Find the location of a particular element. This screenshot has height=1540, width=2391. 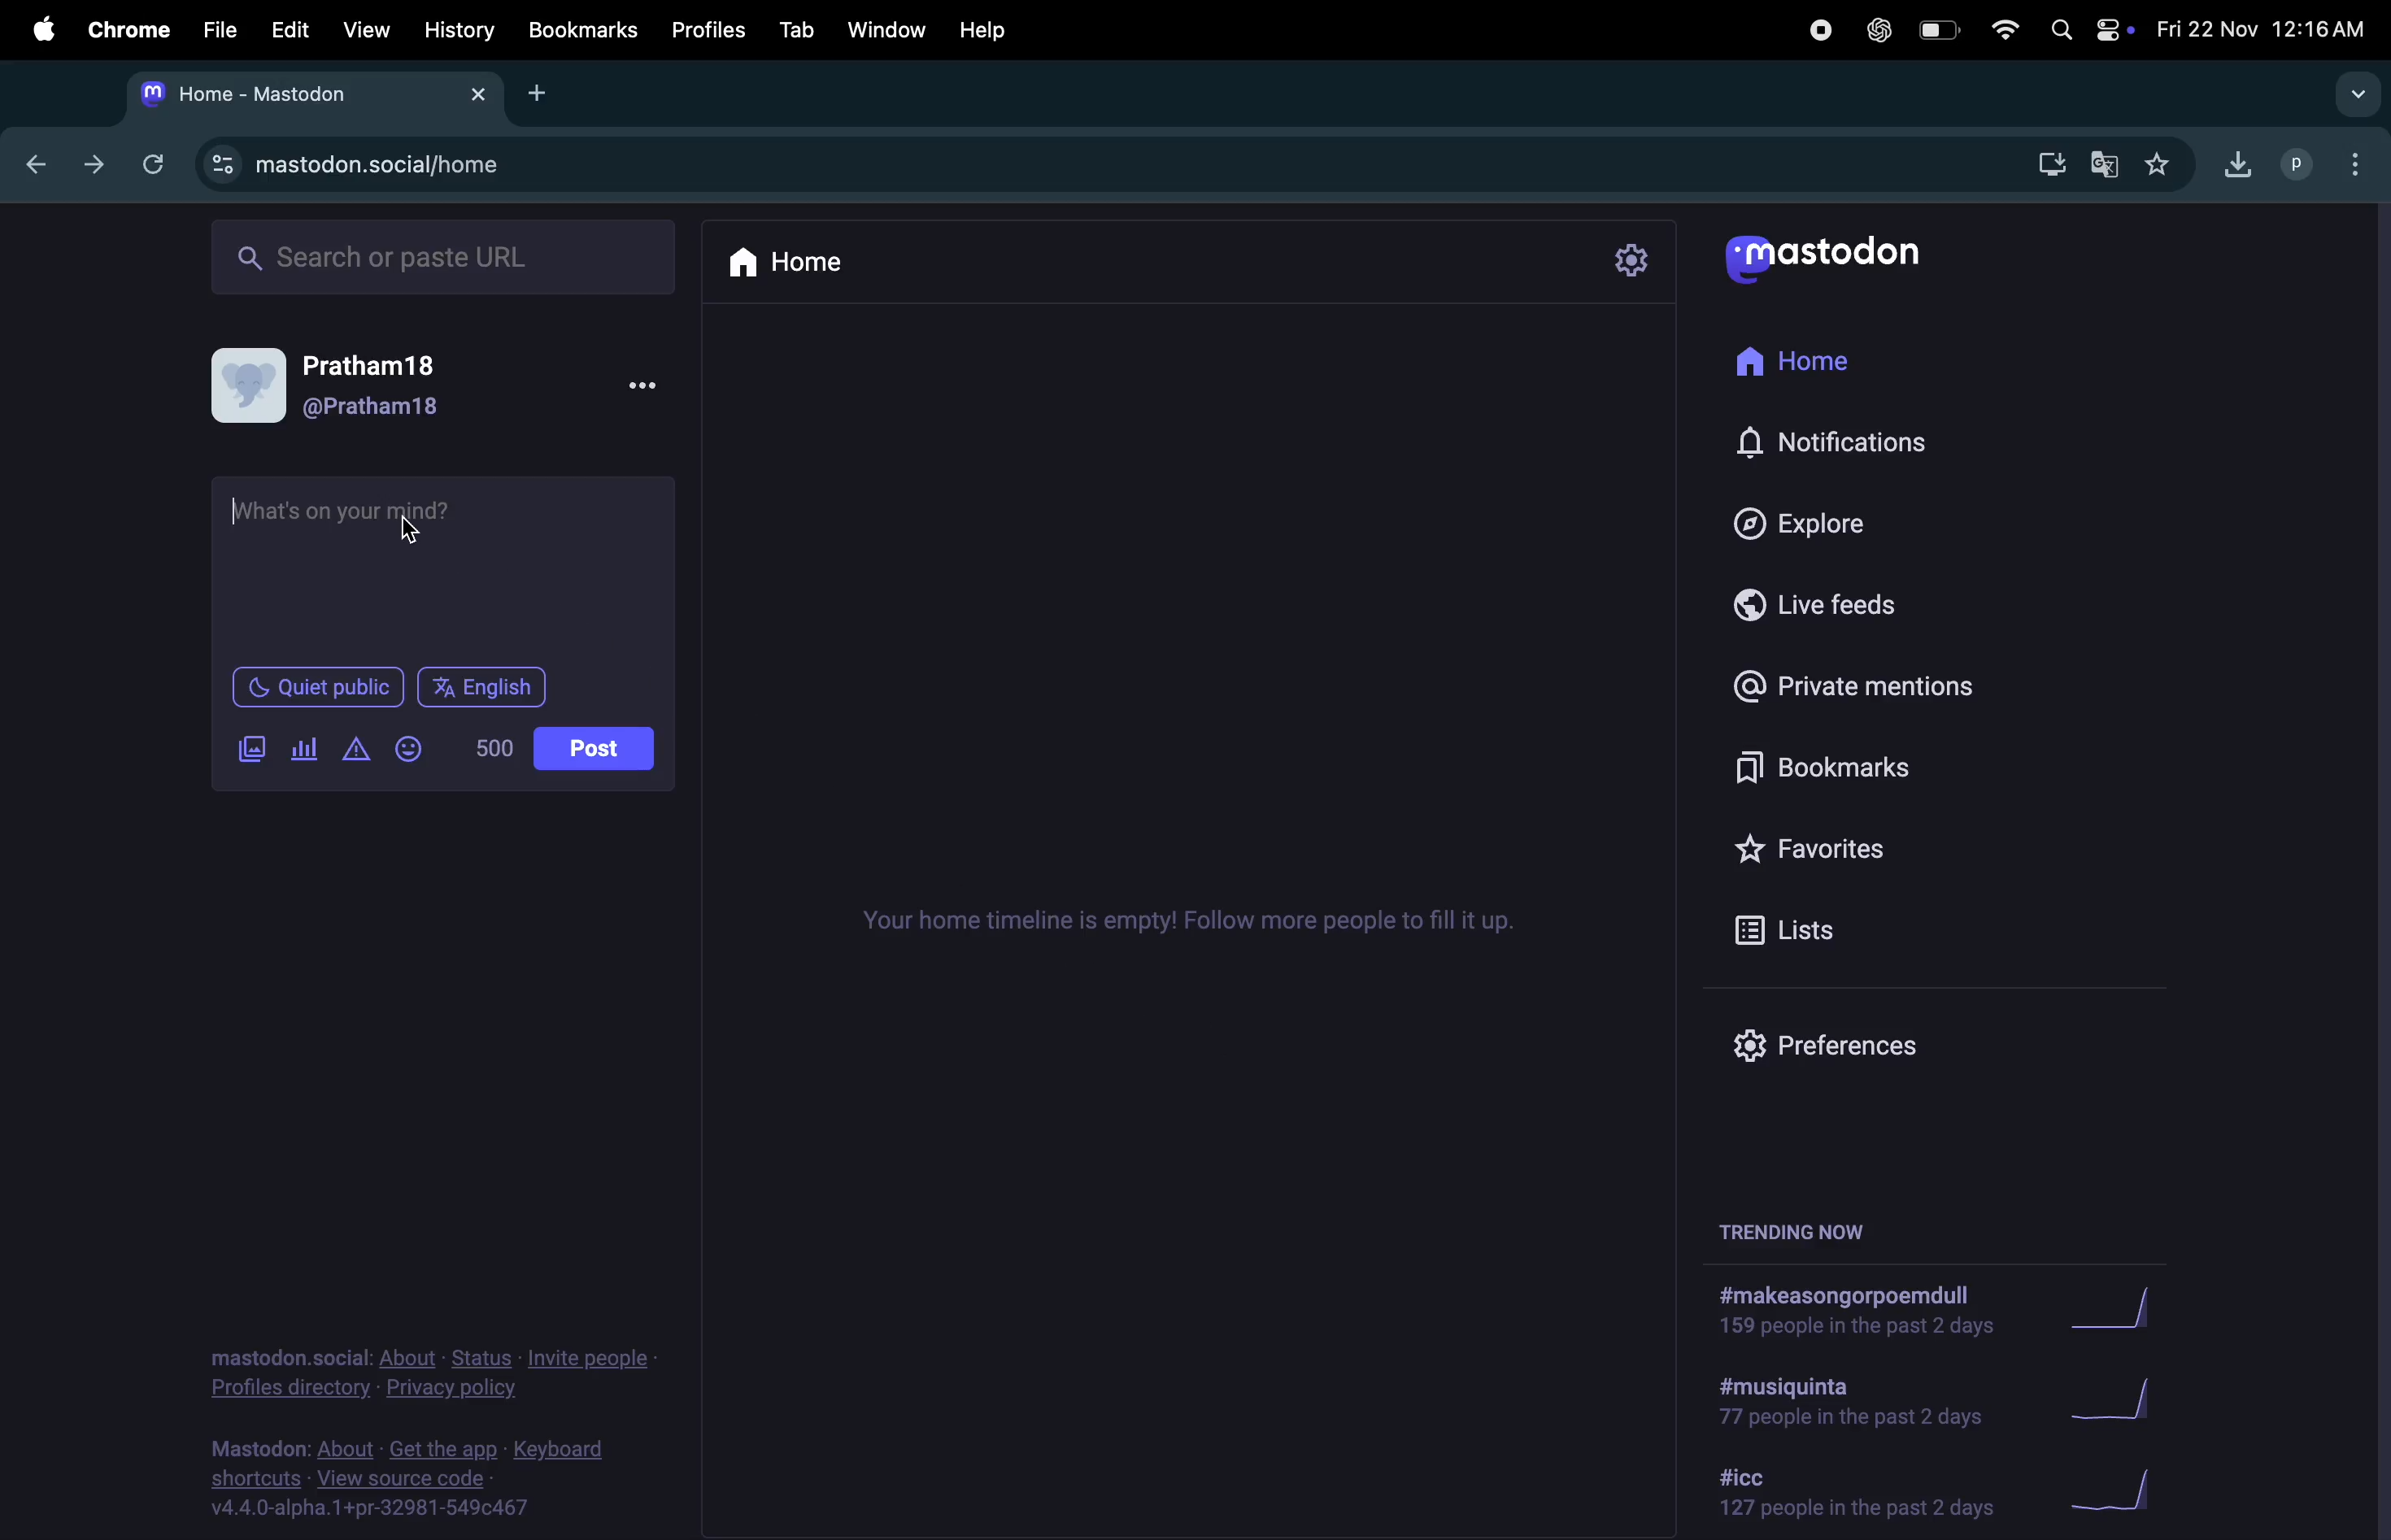

privacy policy is located at coordinates (419, 1377).